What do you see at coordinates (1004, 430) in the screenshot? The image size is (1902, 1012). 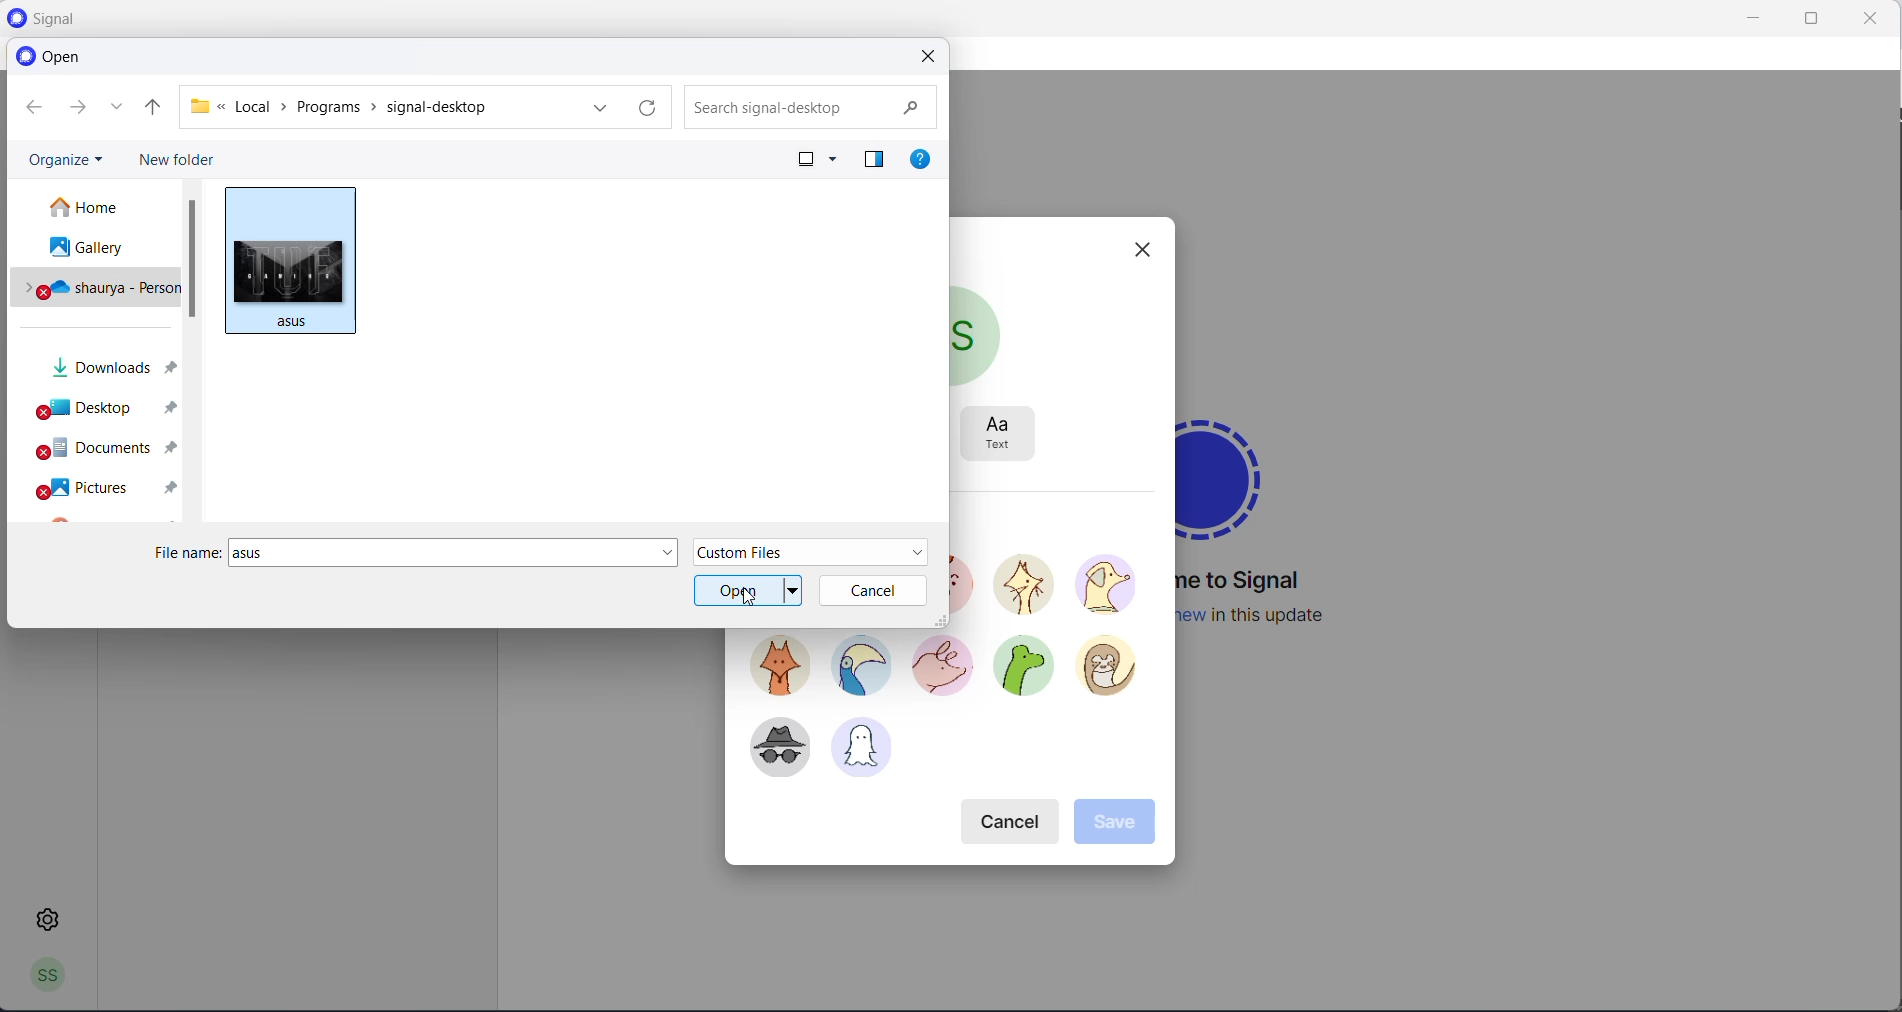 I see `text` at bounding box center [1004, 430].